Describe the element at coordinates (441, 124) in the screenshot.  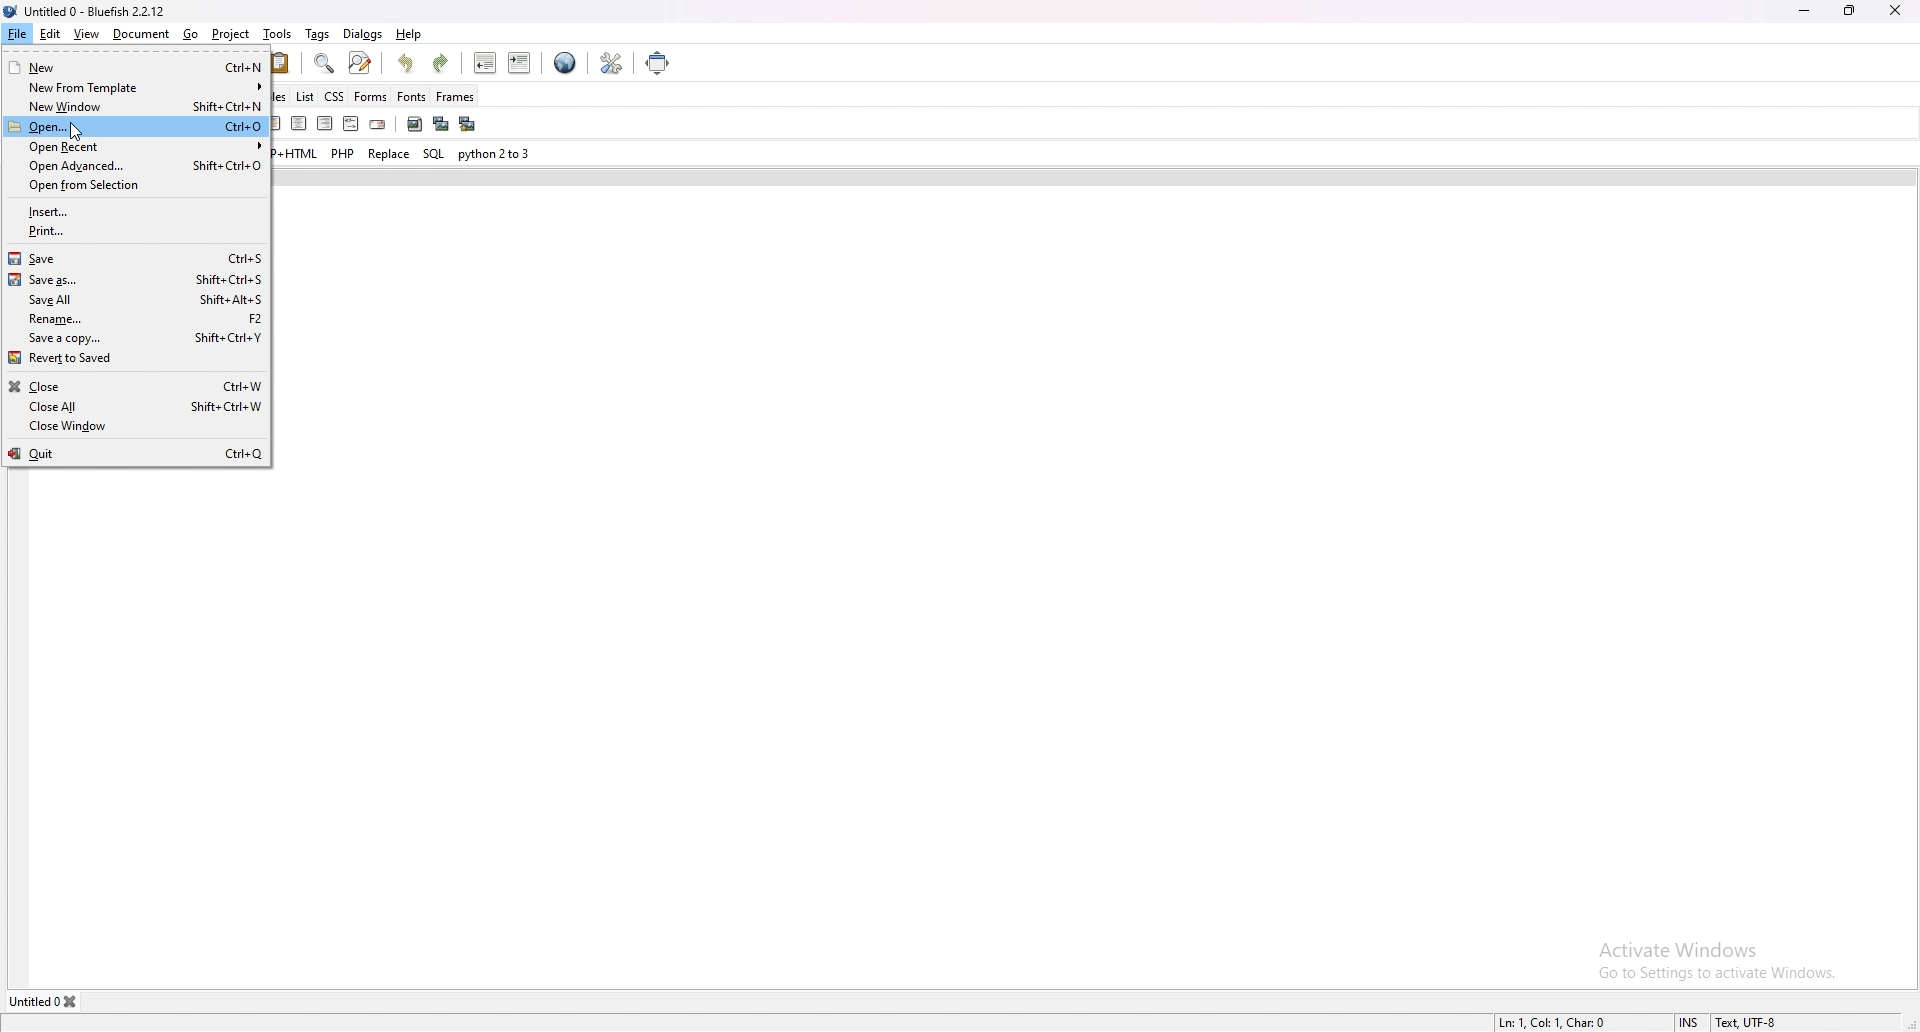
I see `insert thumbnail` at that location.